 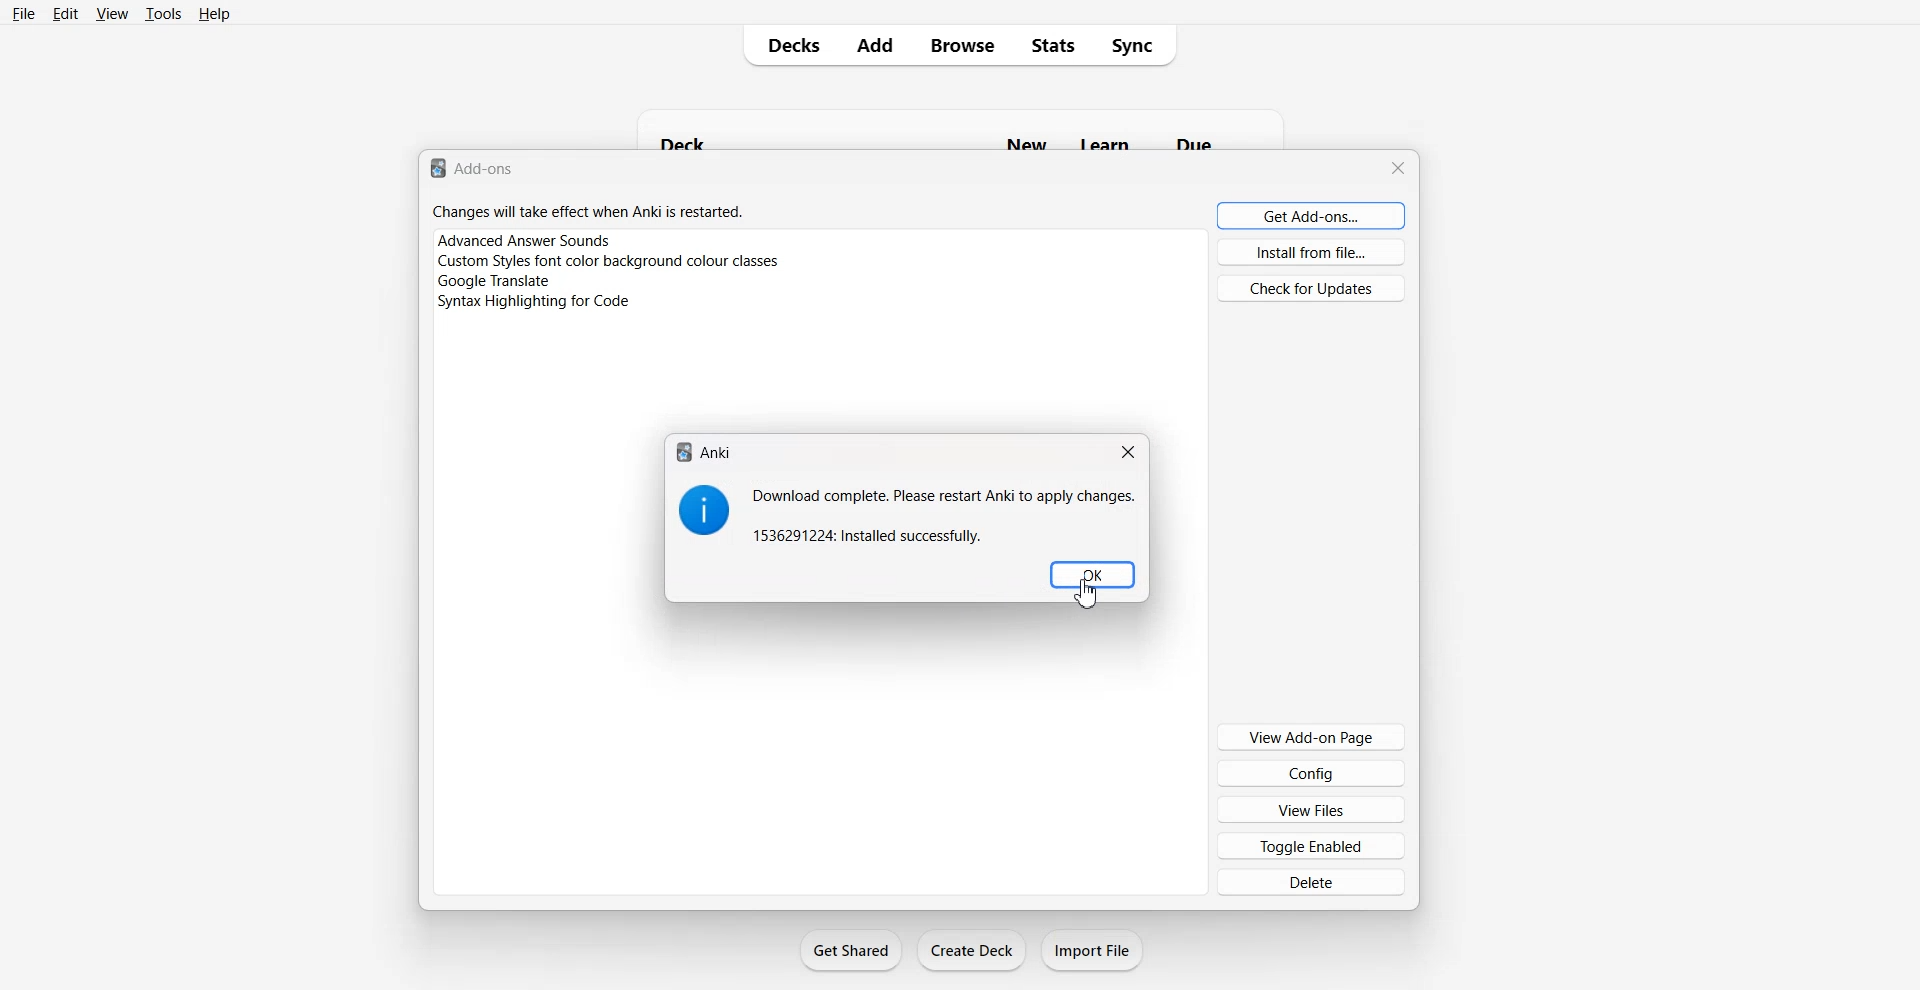 What do you see at coordinates (1093, 950) in the screenshot?
I see `Import File` at bounding box center [1093, 950].